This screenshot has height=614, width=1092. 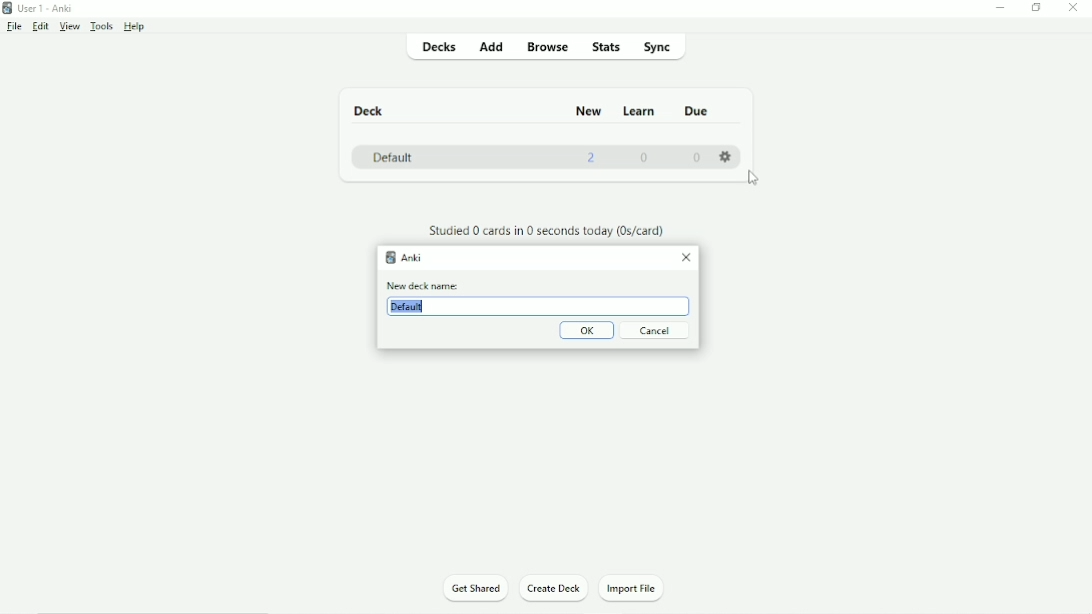 What do you see at coordinates (588, 109) in the screenshot?
I see `New` at bounding box center [588, 109].